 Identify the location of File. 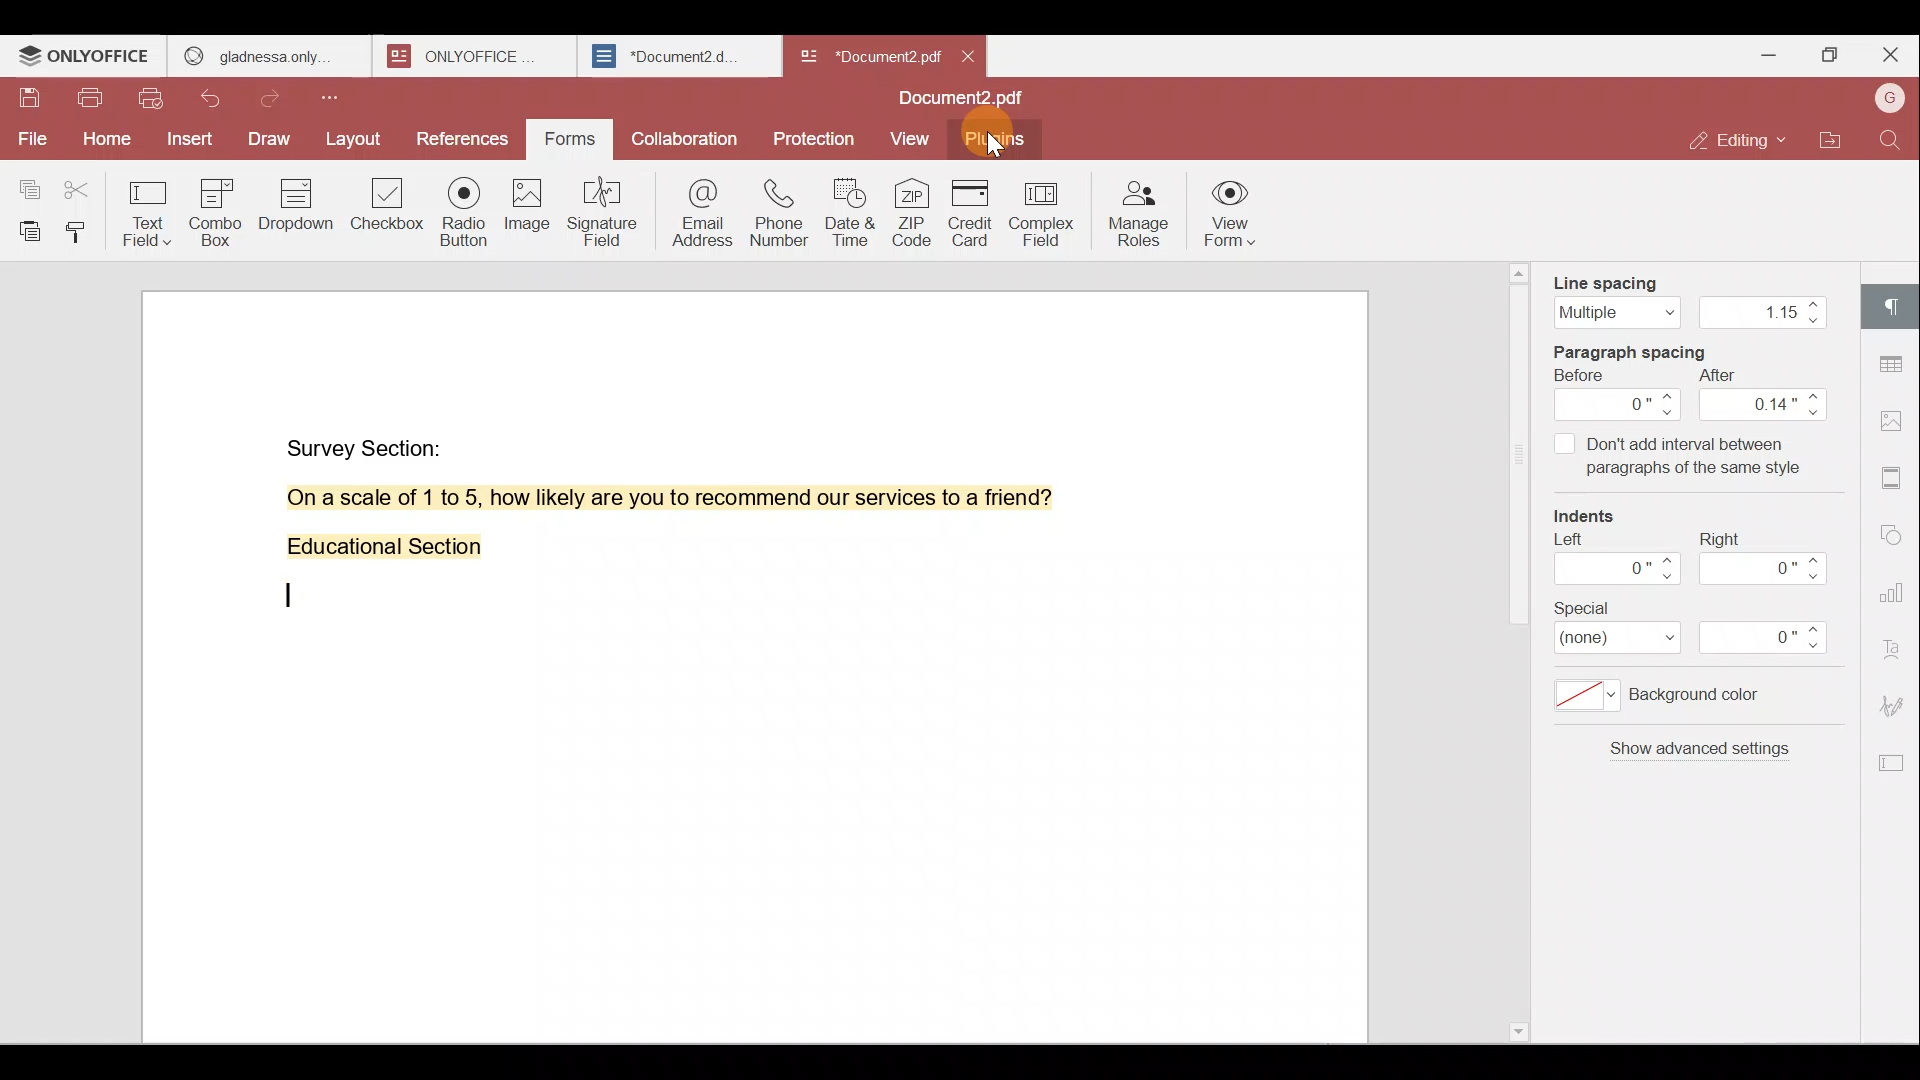
(30, 139).